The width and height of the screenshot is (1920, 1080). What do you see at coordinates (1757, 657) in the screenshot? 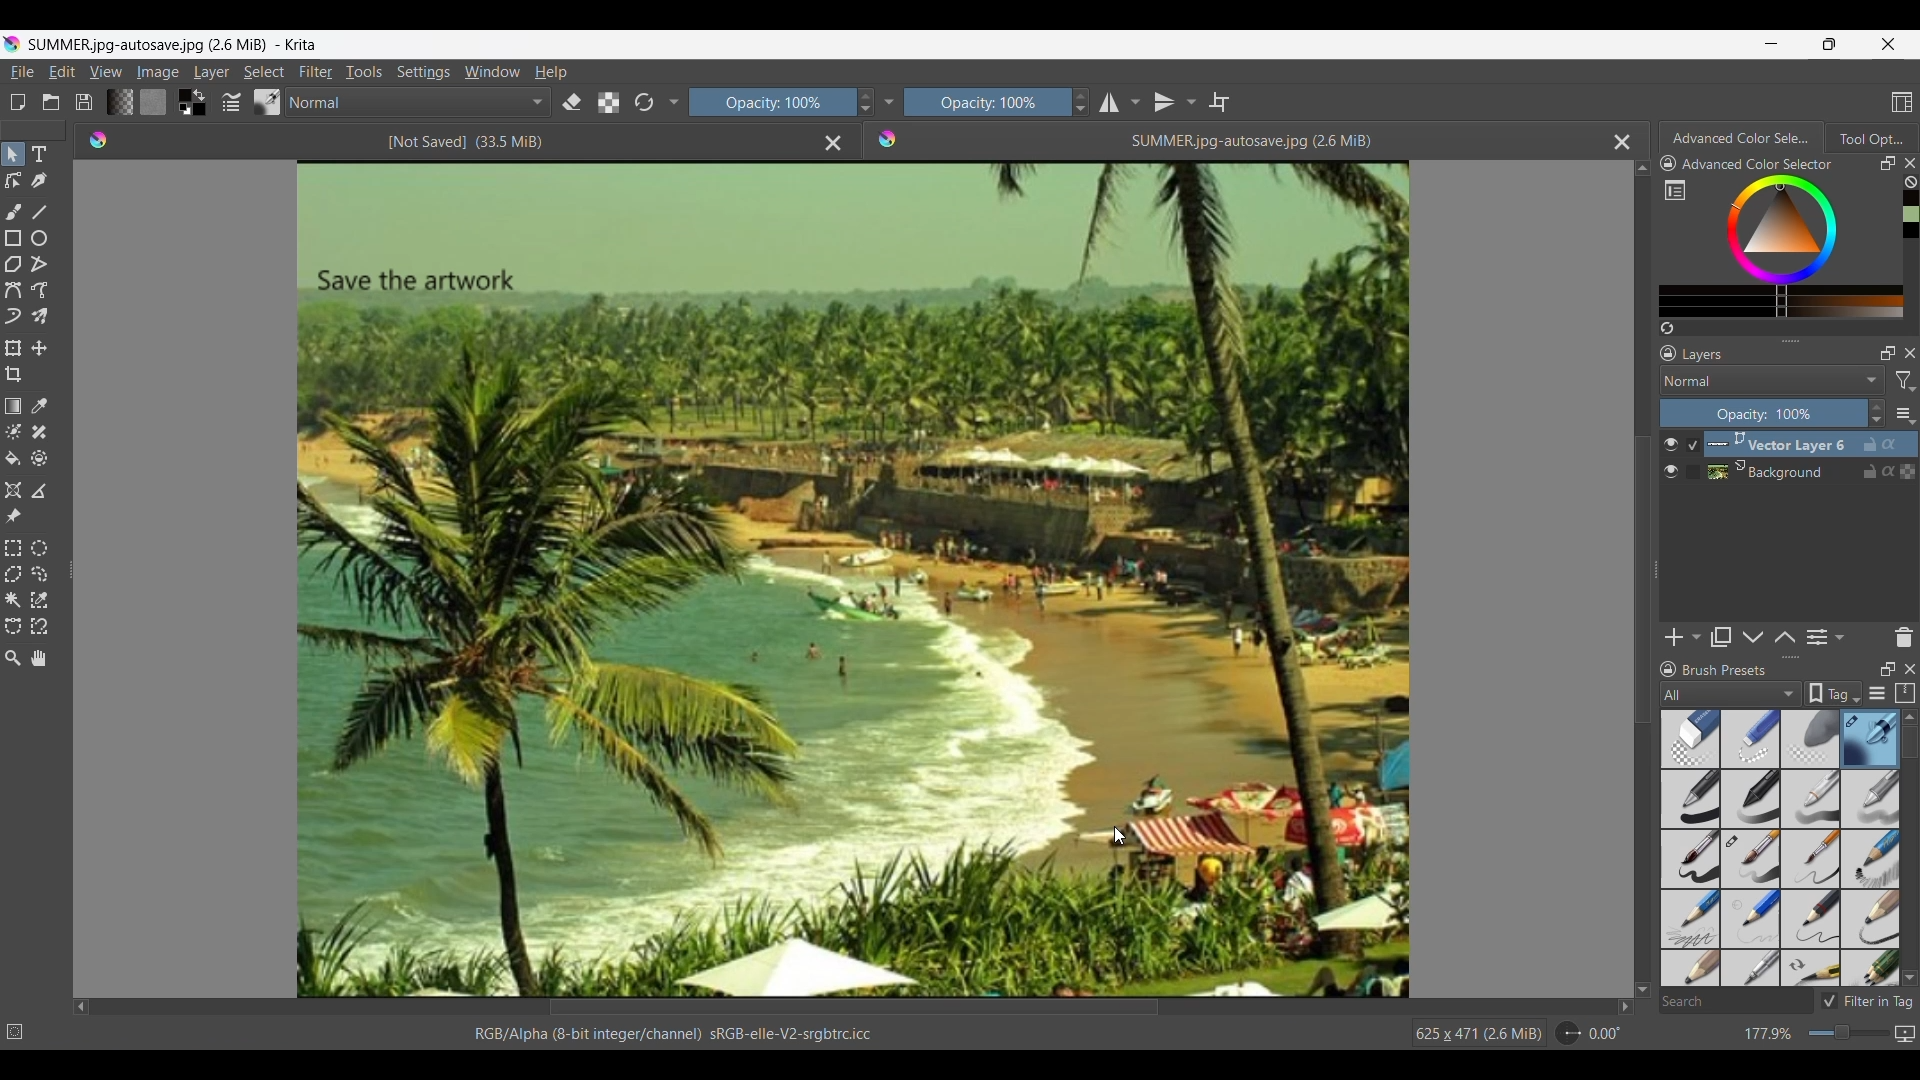
I see `Change height of panels attached to this line` at bounding box center [1757, 657].